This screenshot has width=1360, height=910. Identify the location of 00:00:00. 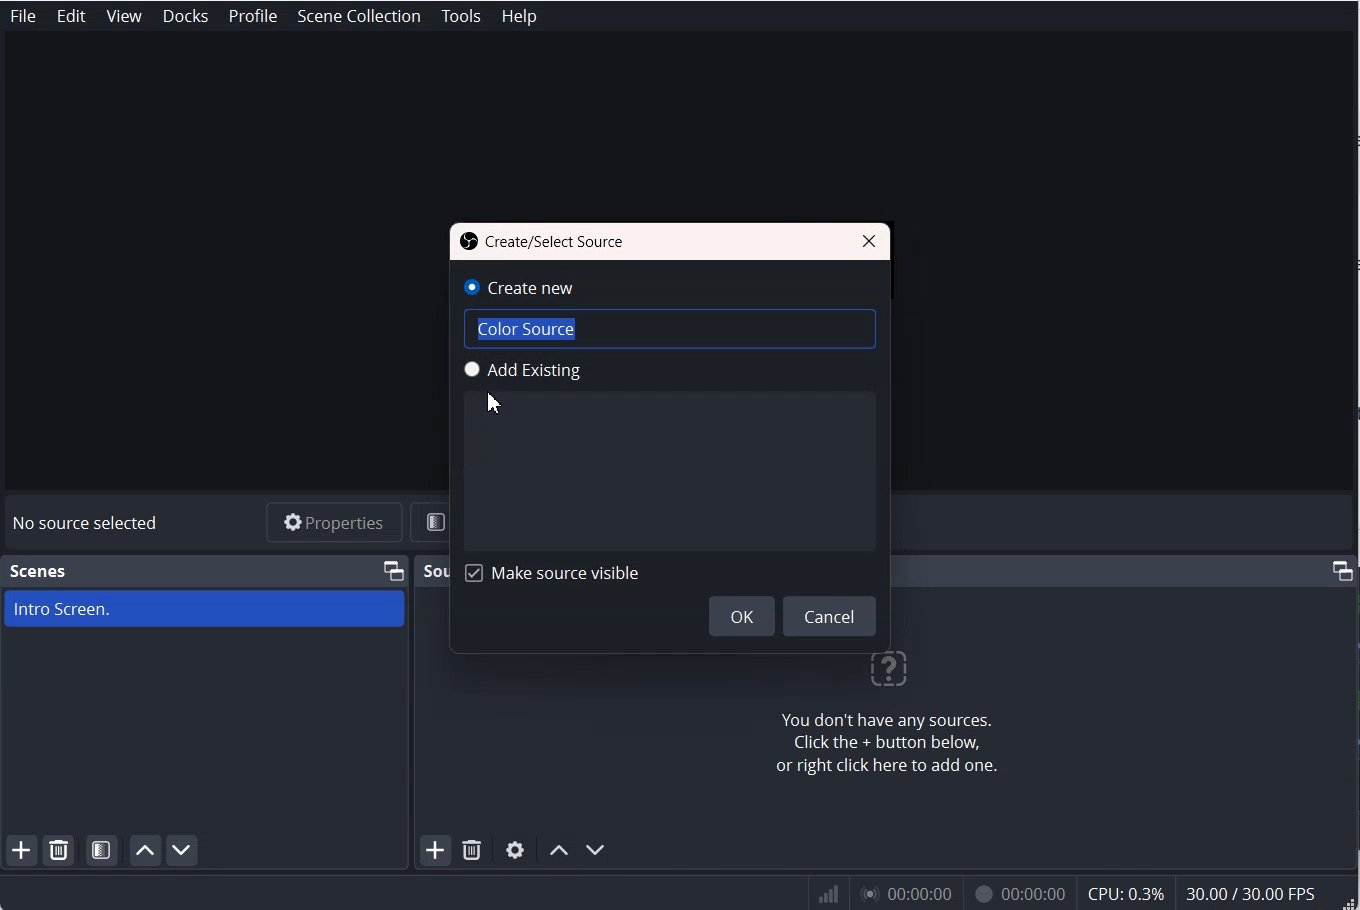
(1016, 896).